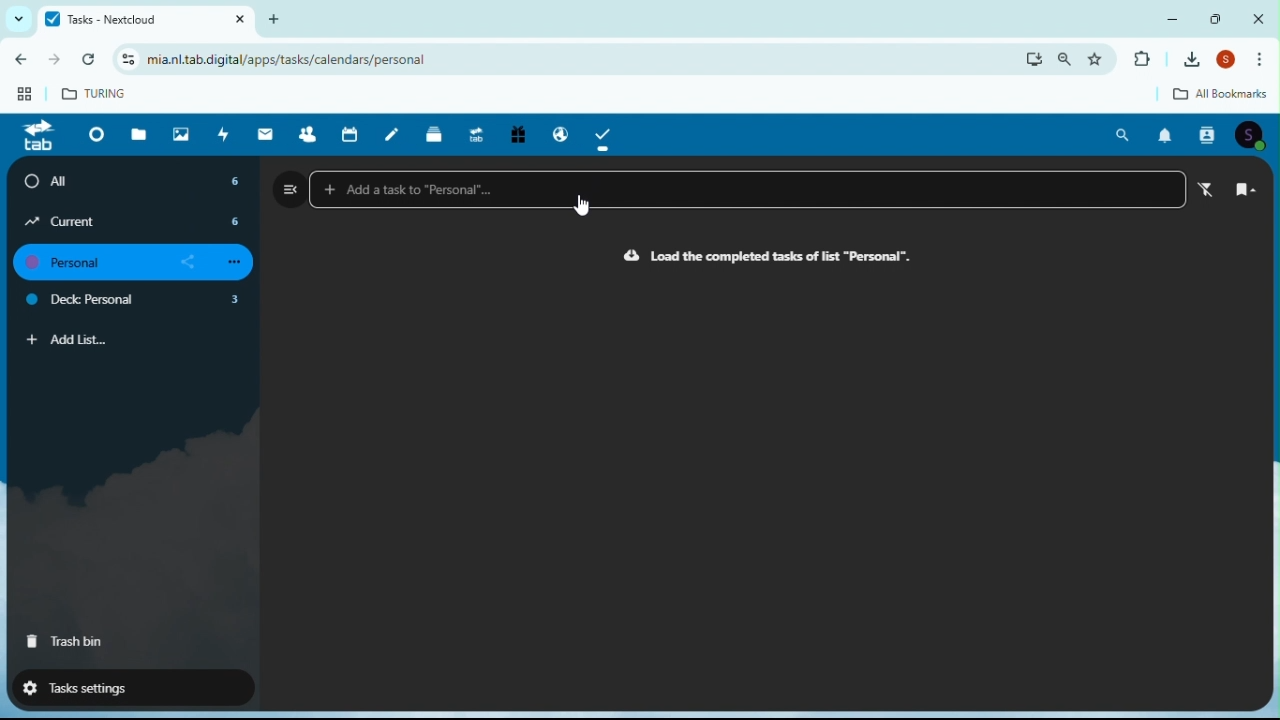  I want to click on Free trial, so click(516, 136).